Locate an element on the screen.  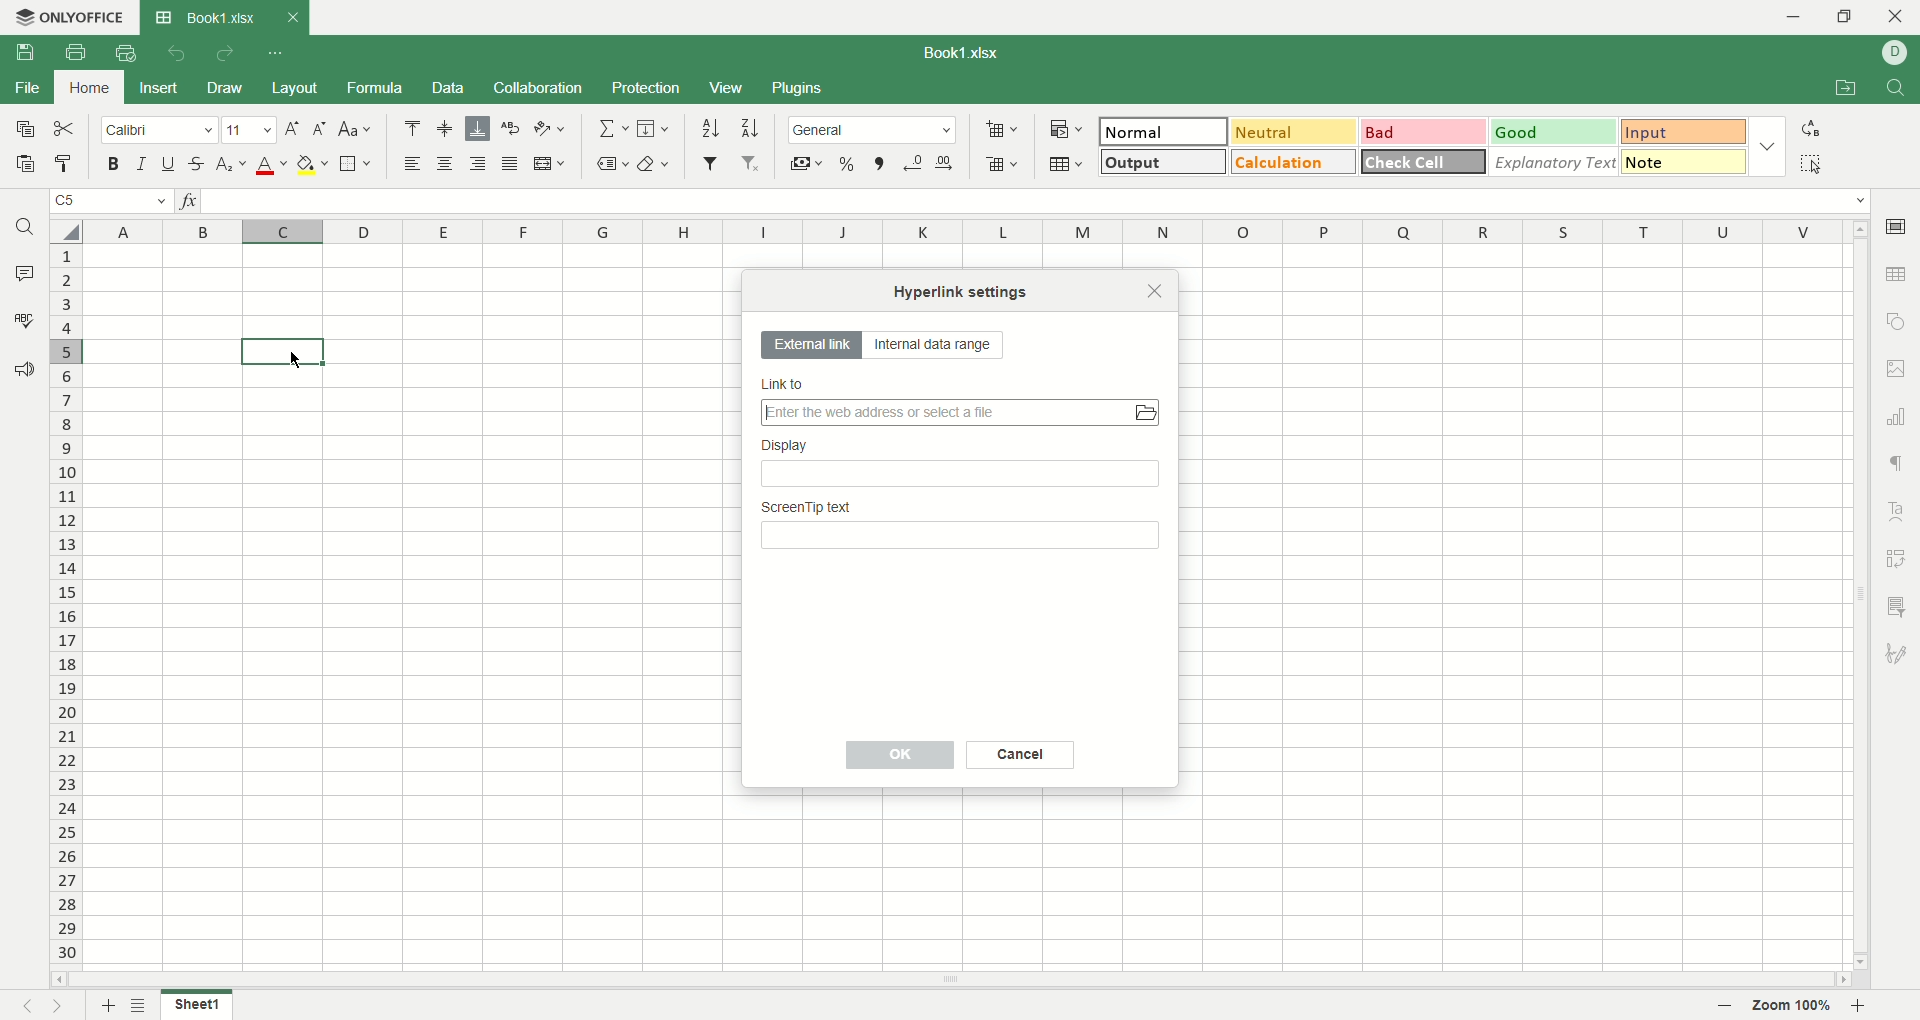
FIND is located at coordinates (1892, 89).